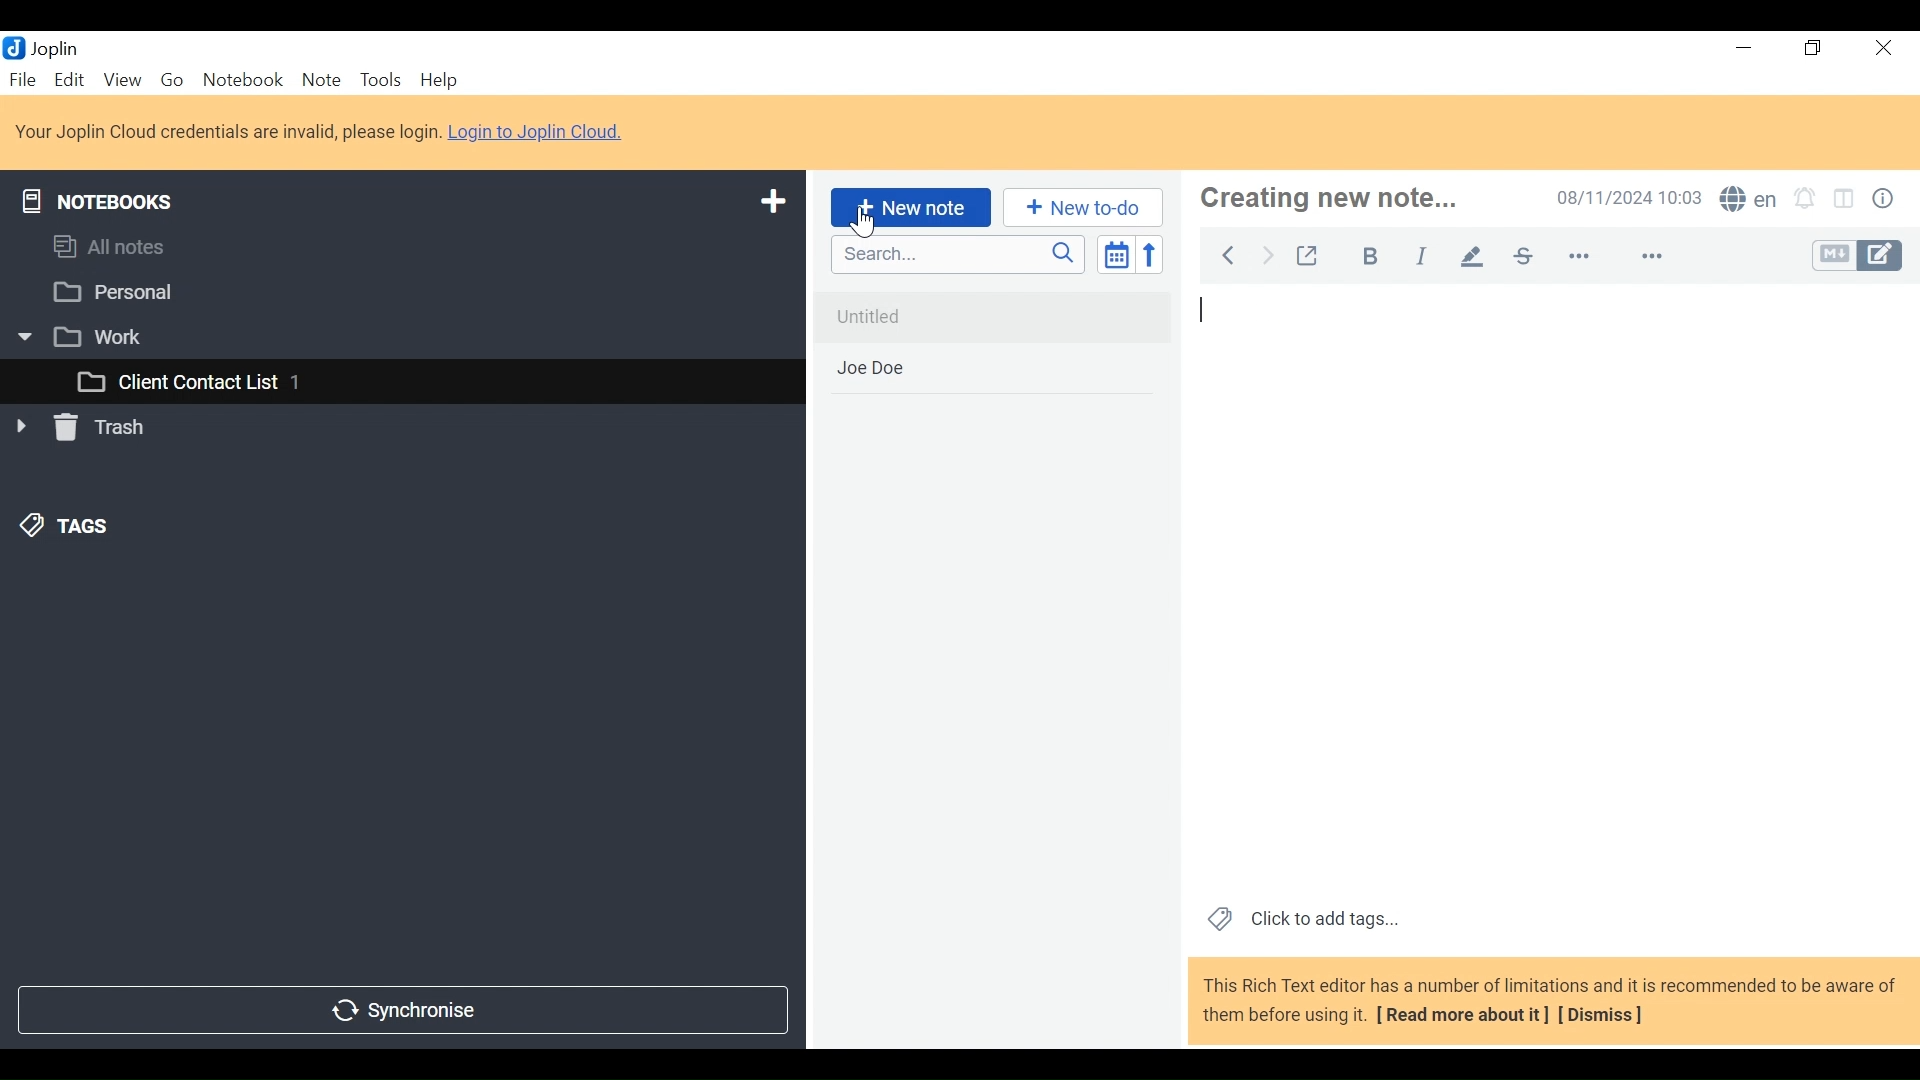 This screenshot has height=1080, width=1920. I want to click on This Rich Text editor has a number of limitations and it is recommended to be aware before using it. (Read more about it) (Dismiss), so click(1547, 1003).